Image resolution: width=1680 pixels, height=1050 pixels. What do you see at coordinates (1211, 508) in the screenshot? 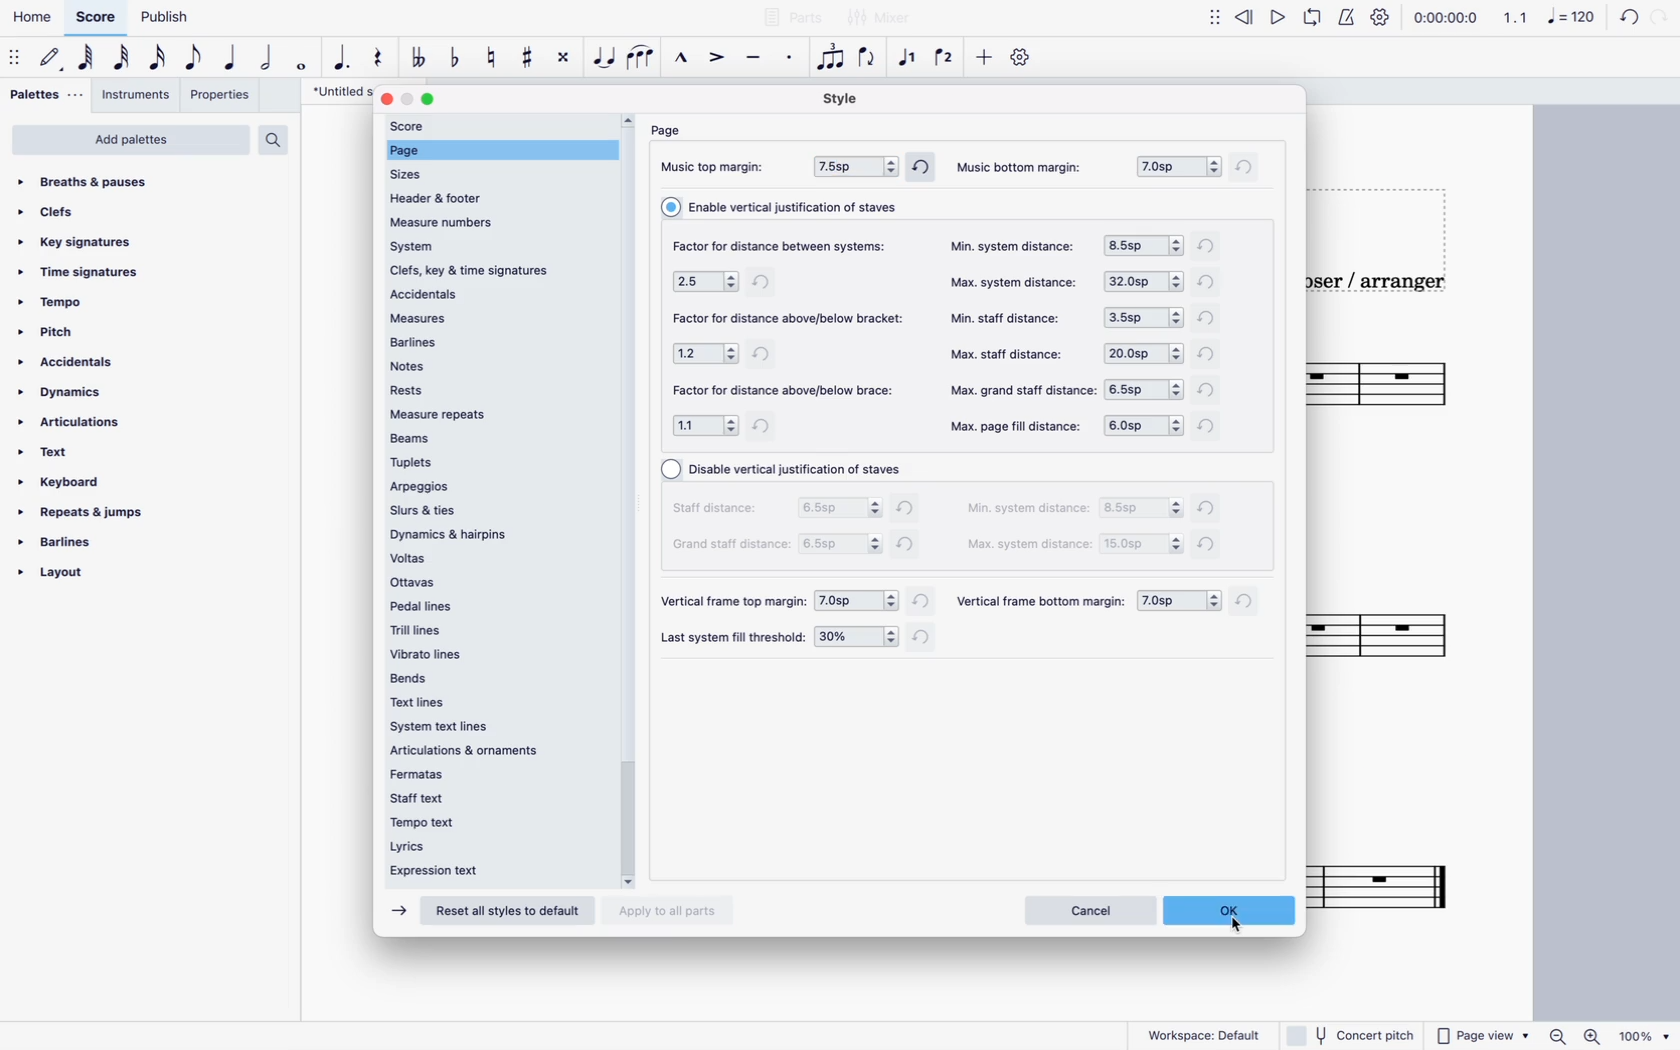
I see `refresh` at bounding box center [1211, 508].